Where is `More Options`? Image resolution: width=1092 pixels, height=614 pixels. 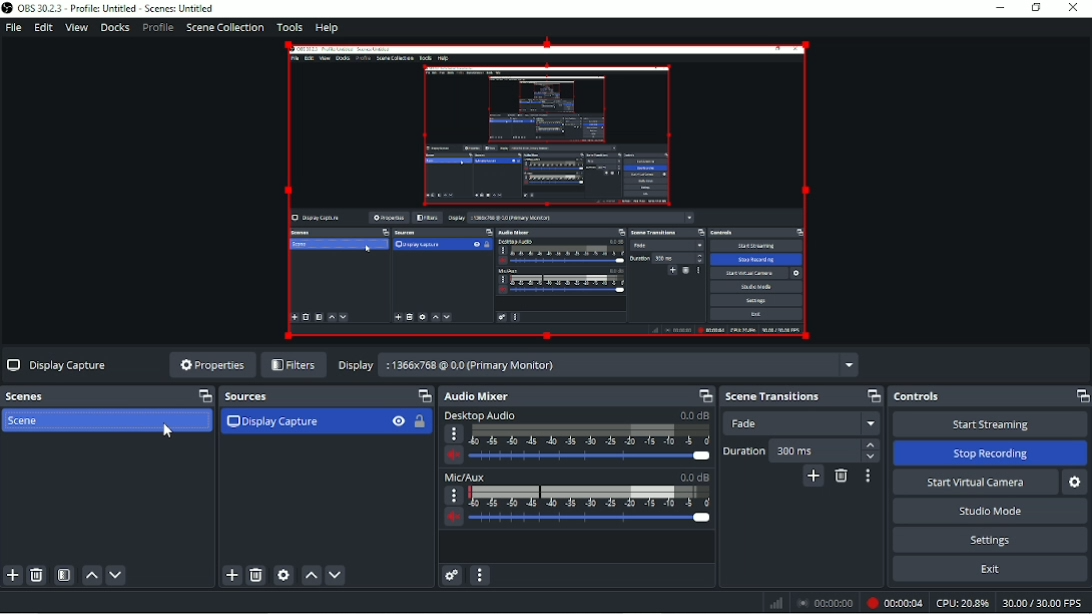 More Options is located at coordinates (451, 495).